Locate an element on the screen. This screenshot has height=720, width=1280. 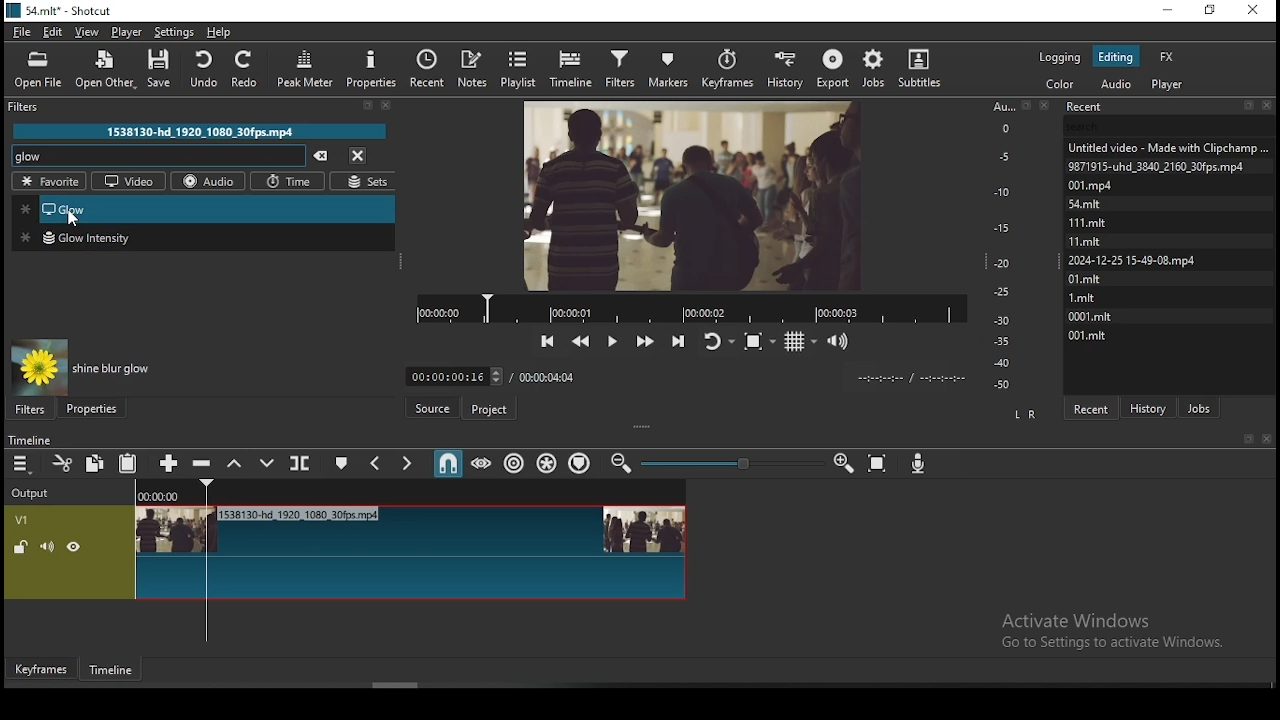
toggle zoom is located at coordinates (761, 339).